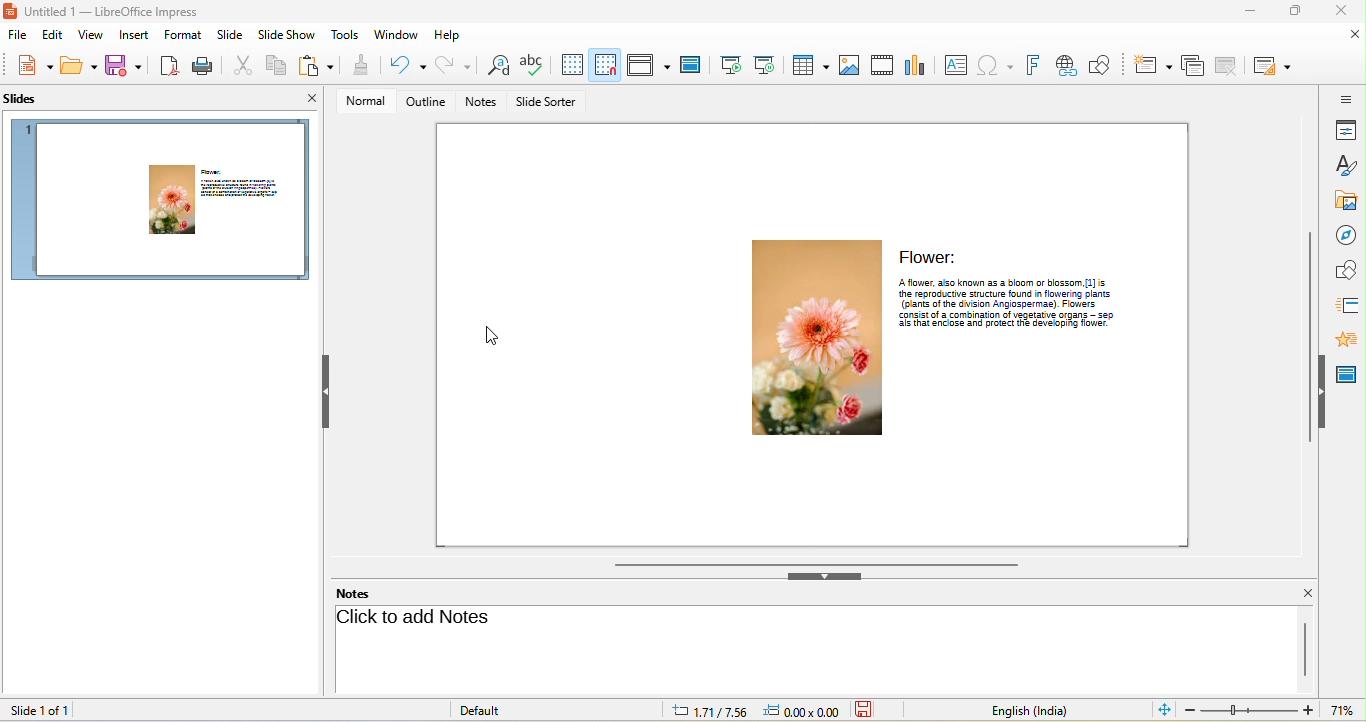 Image resolution: width=1366 pixels, height=722 pixels. Describe the element at coordinates (482, 101) in the screenshot. I see `notes` at that location.